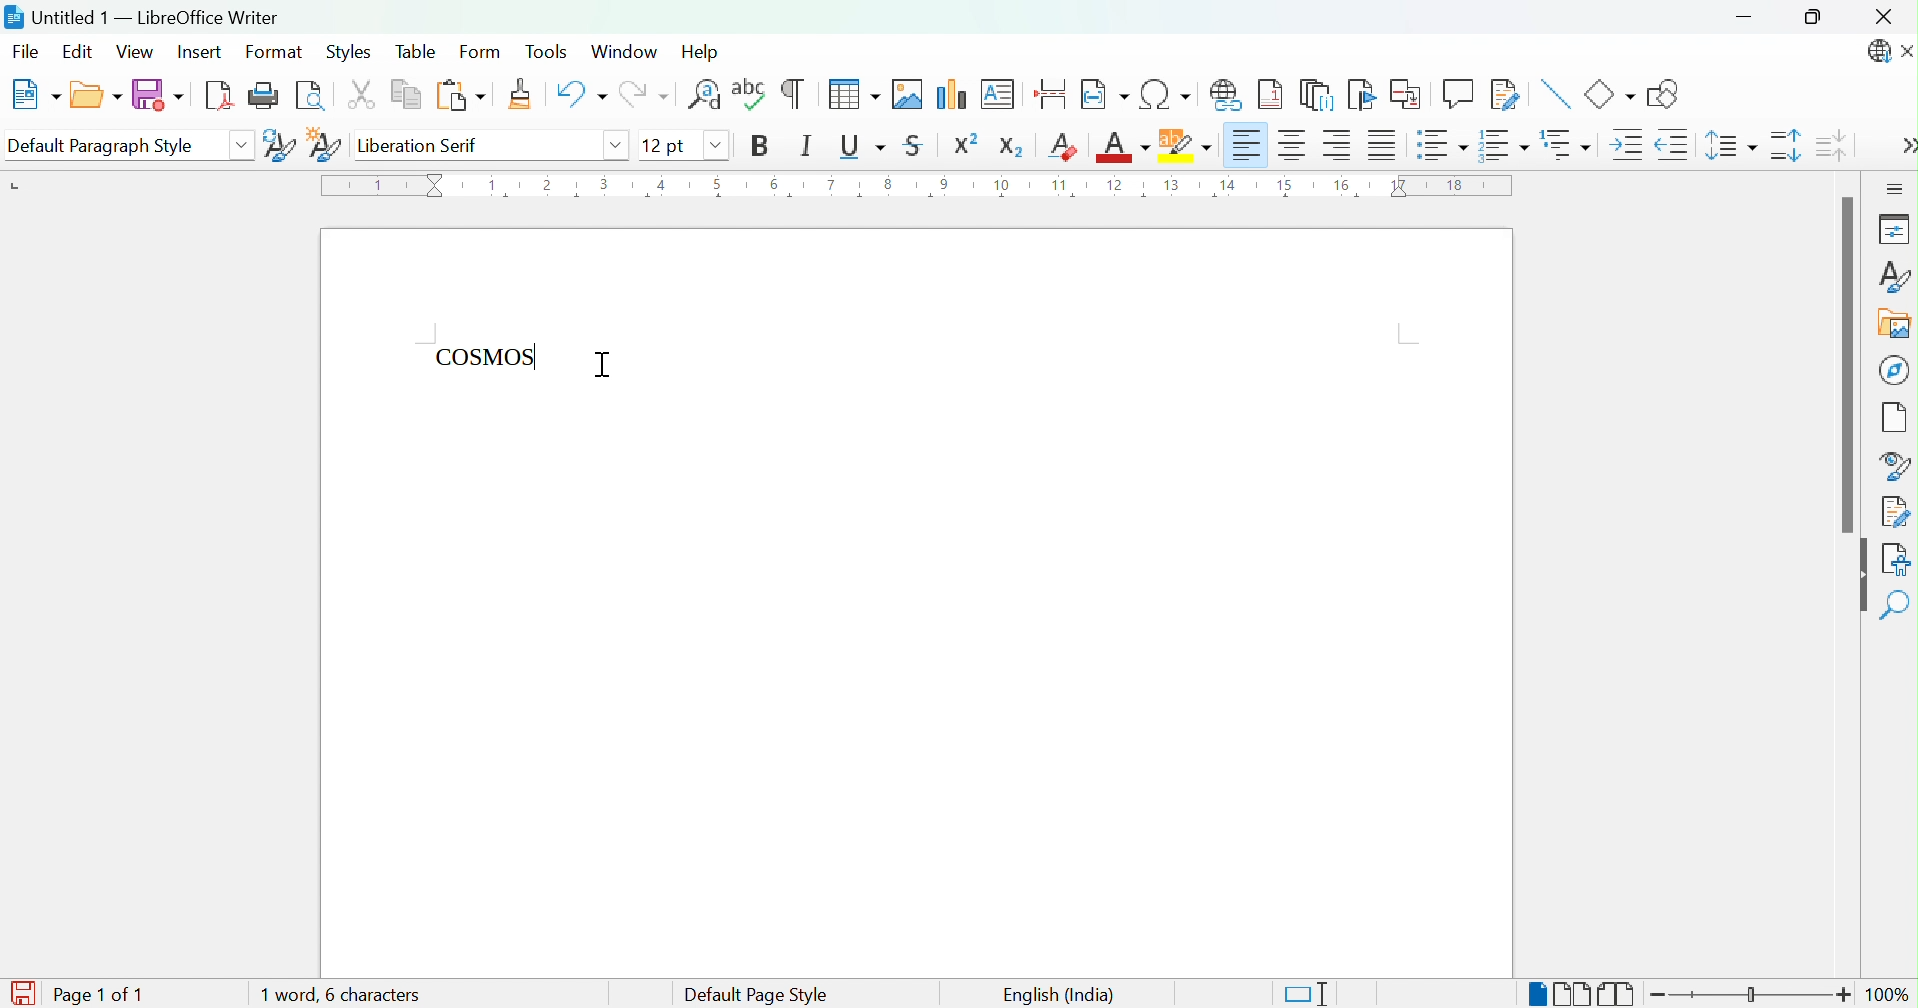 The width and height of the screenshot is (1918, 1008). What do you see at coordinates (1568, 146) in the screenshot?
I see `Select outline format` at bounding box center [1568, 146].